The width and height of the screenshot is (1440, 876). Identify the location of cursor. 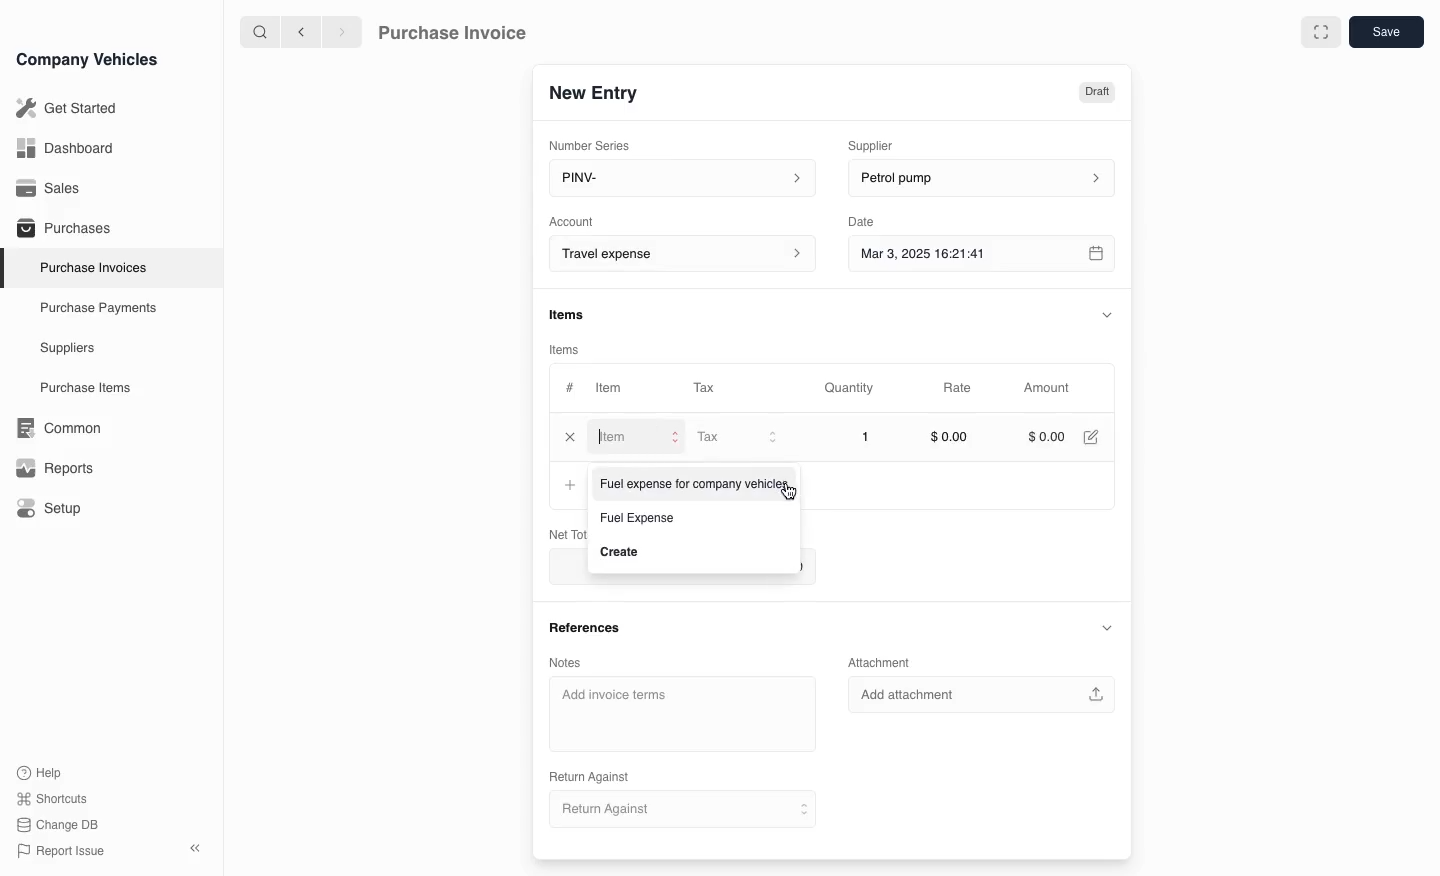
(793, 494).